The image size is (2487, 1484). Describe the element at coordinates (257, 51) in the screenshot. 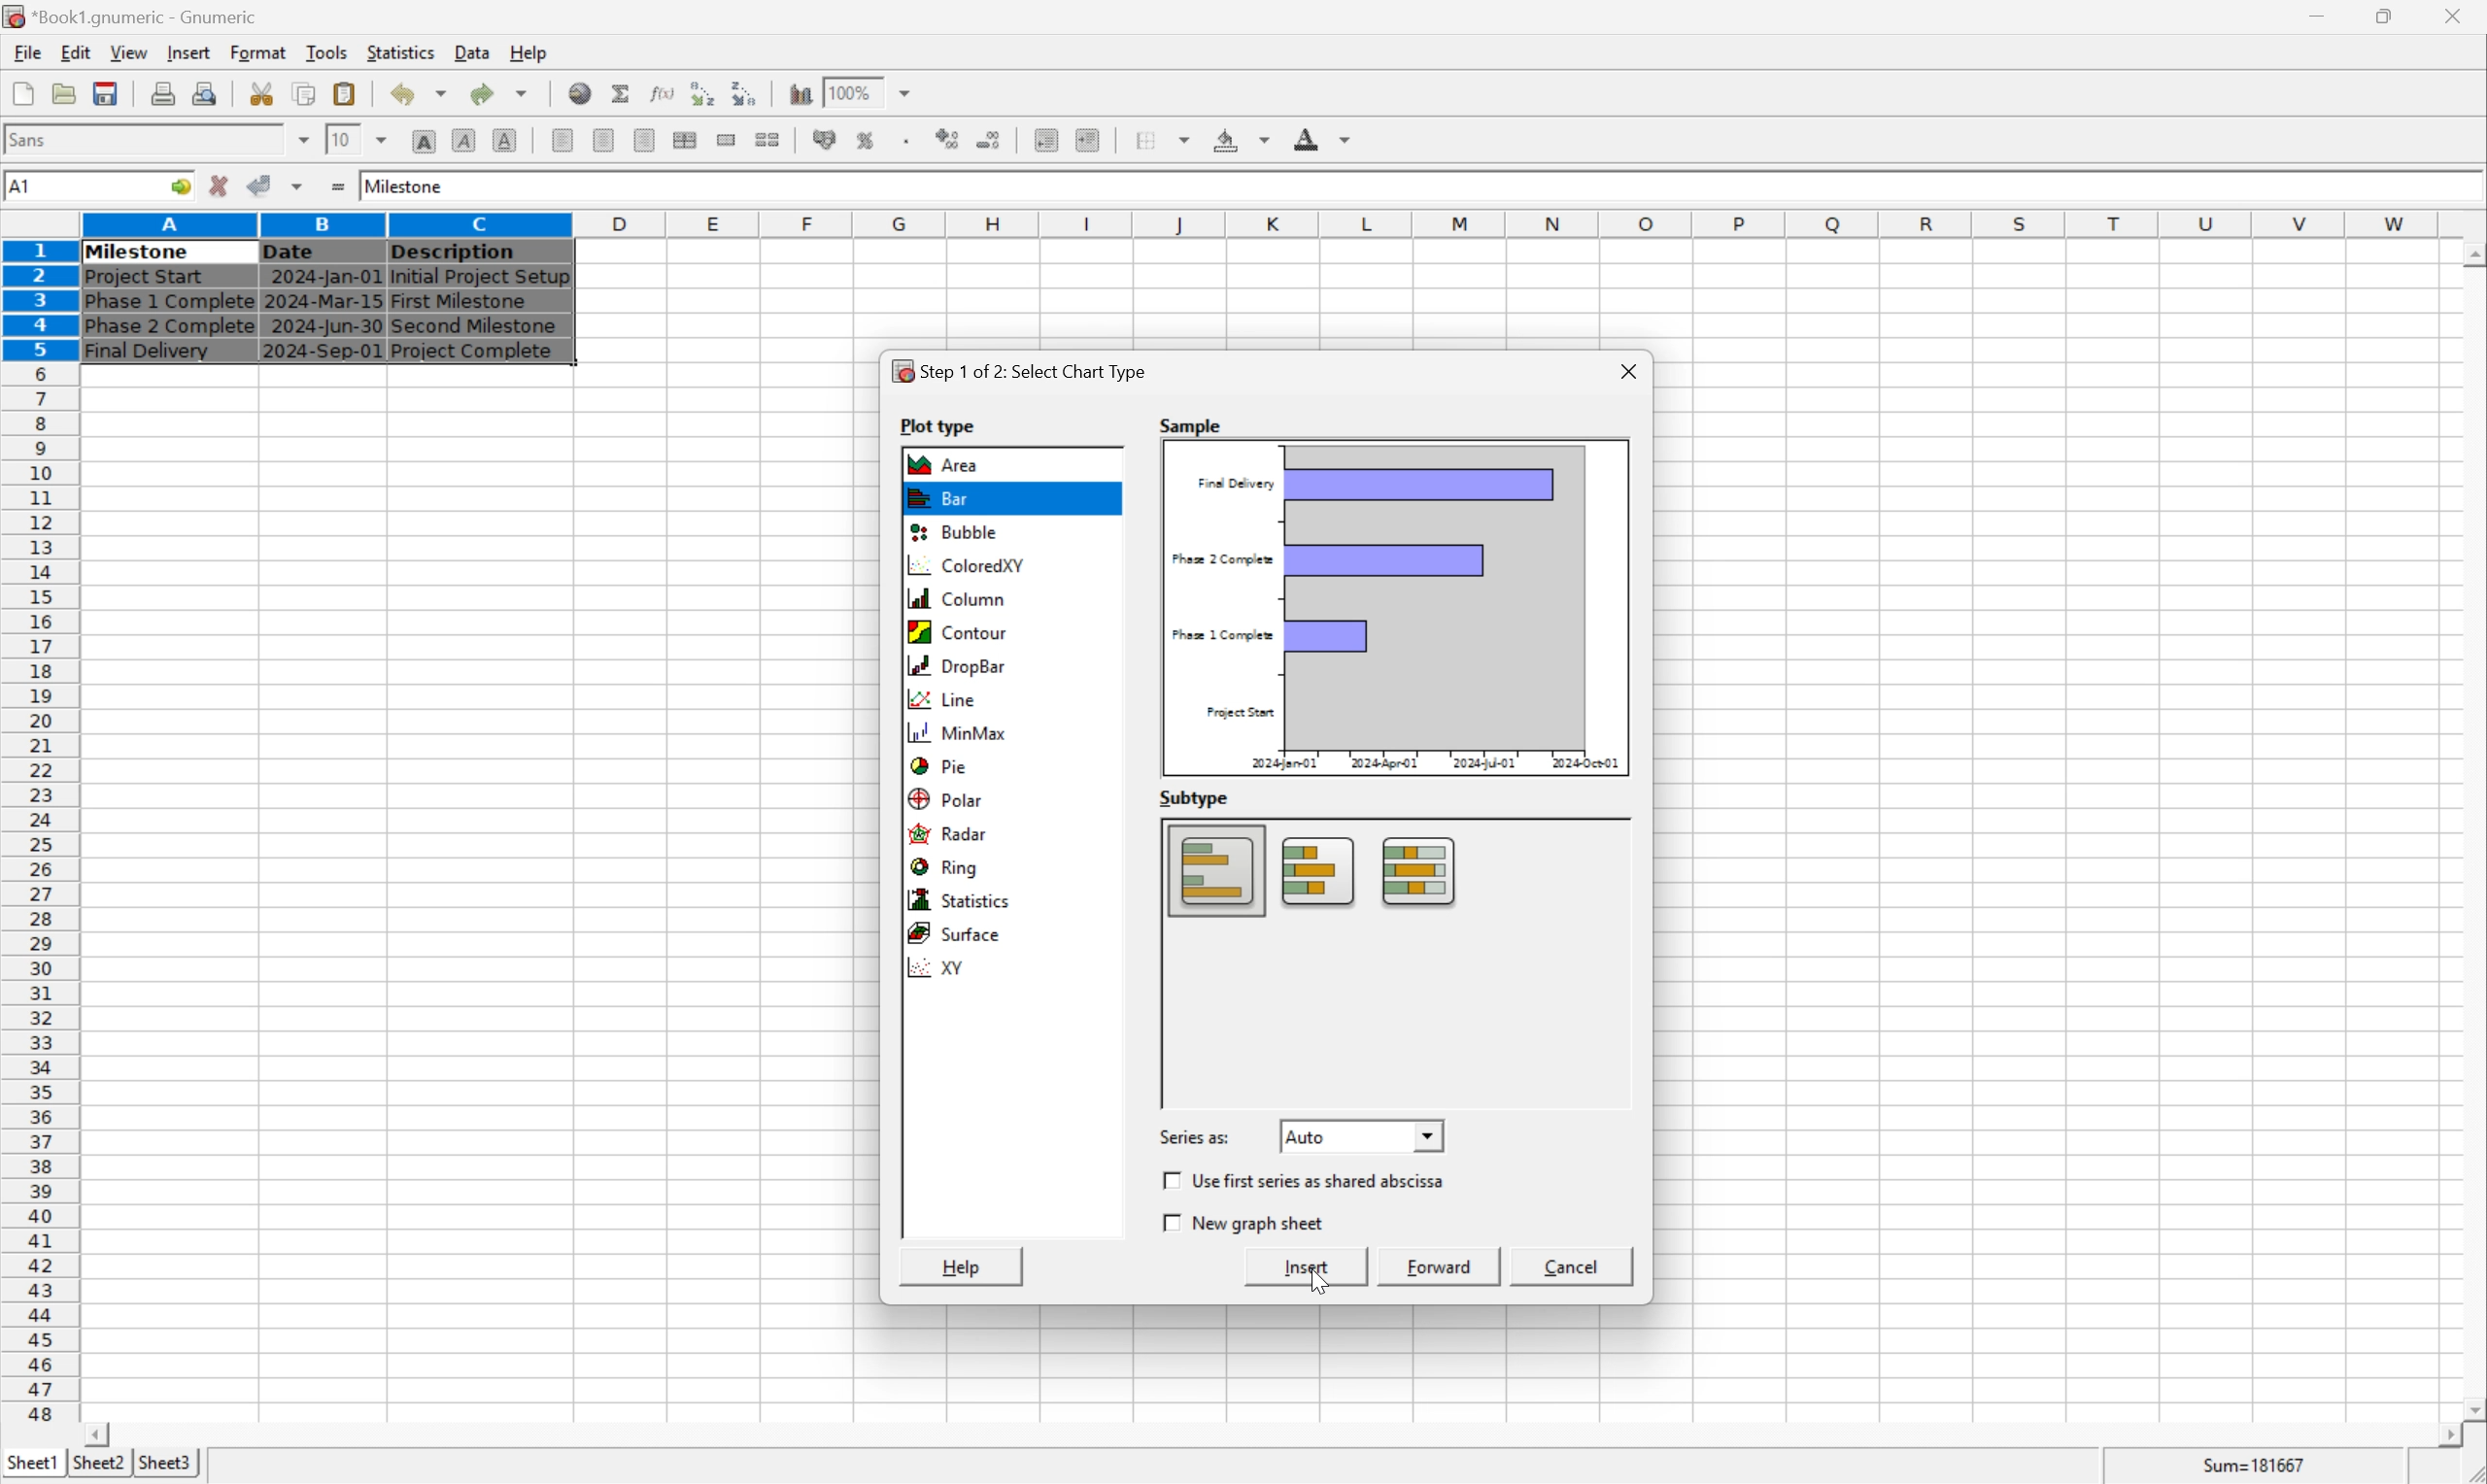

I see `format` at that location.